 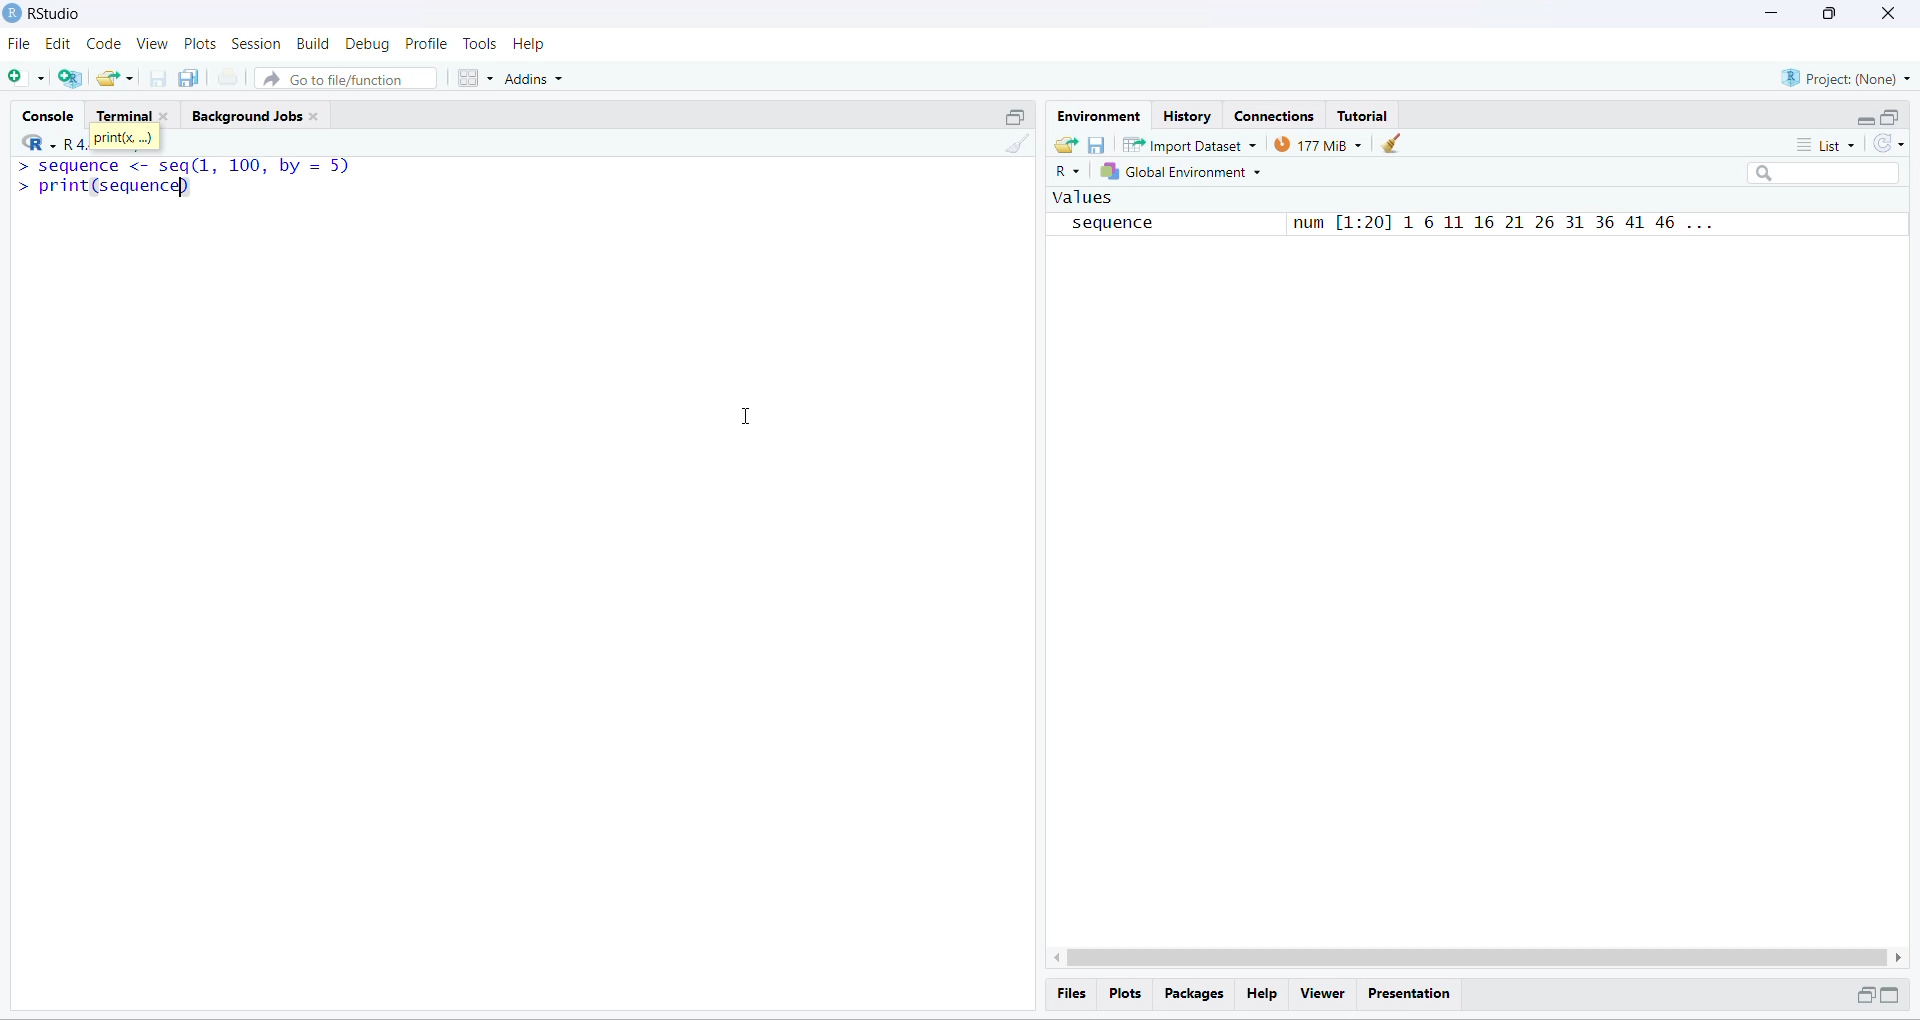 I want to click on clean, so click(x=1018, y=144).